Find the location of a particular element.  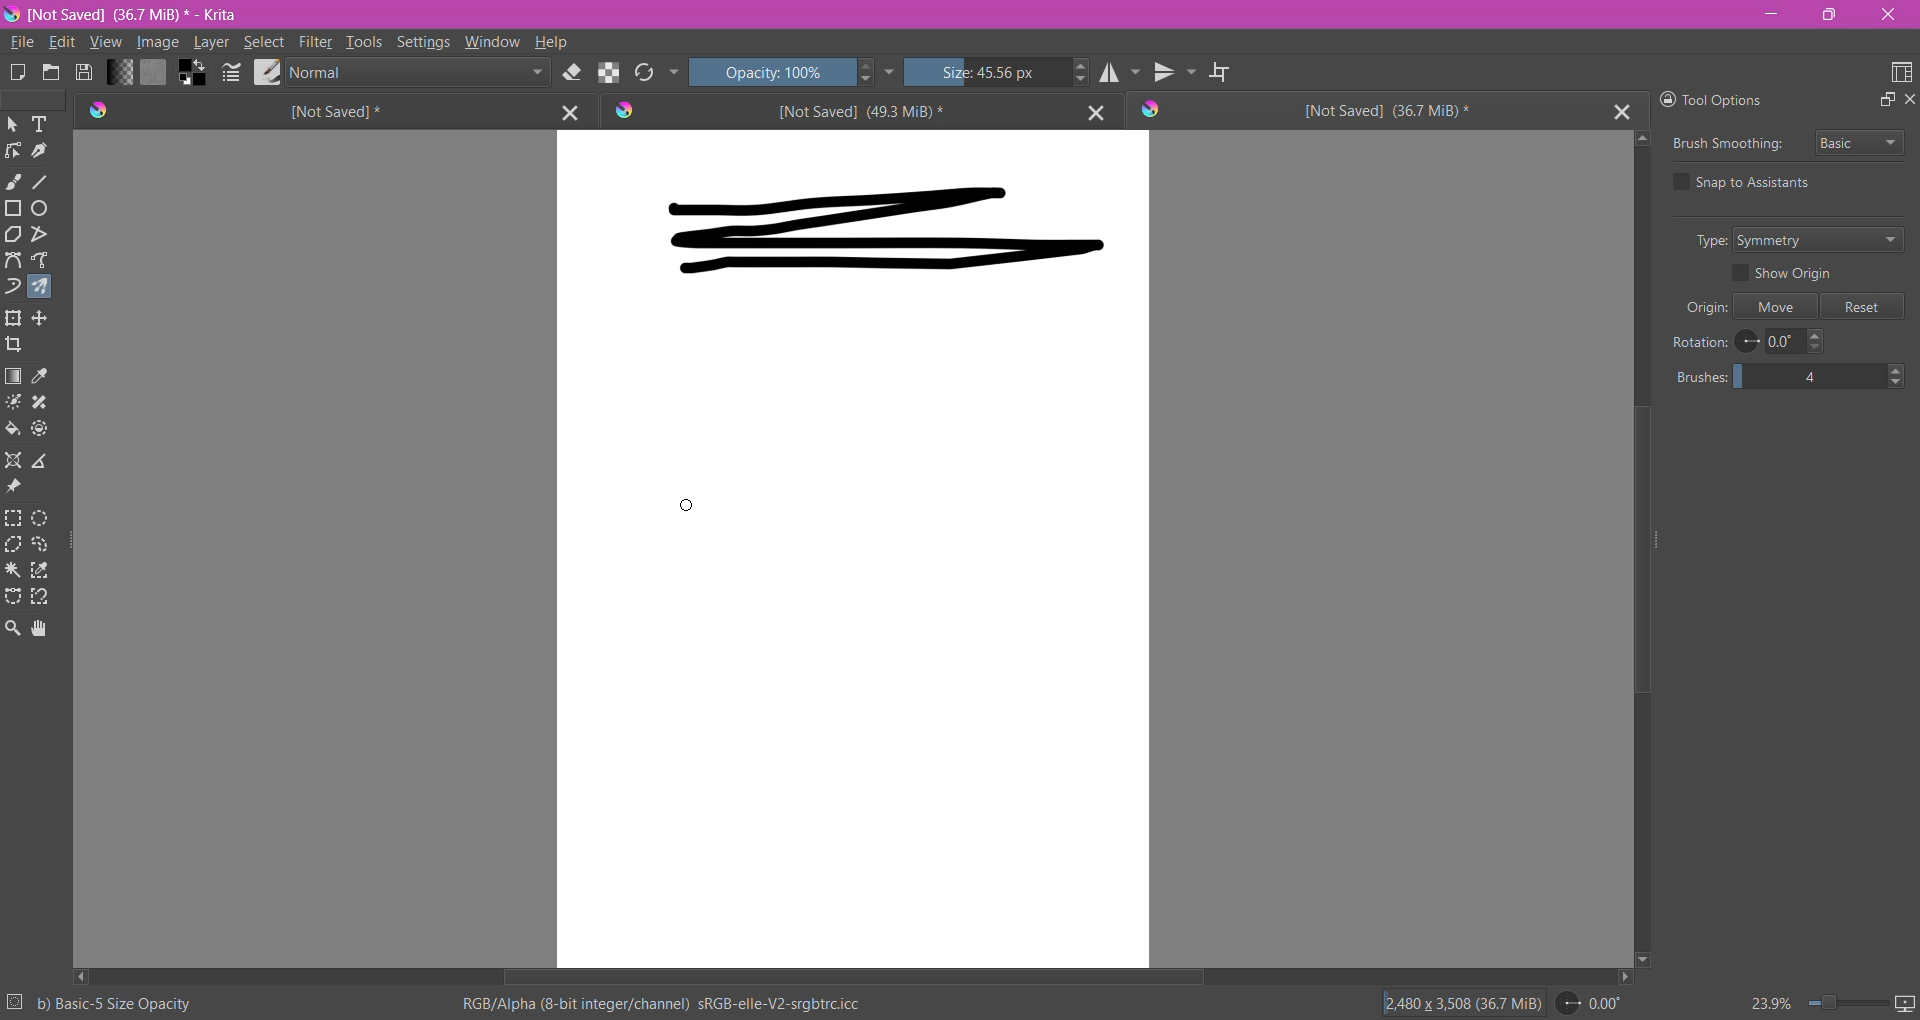

Create New Document is located at coordinates (16, 75).